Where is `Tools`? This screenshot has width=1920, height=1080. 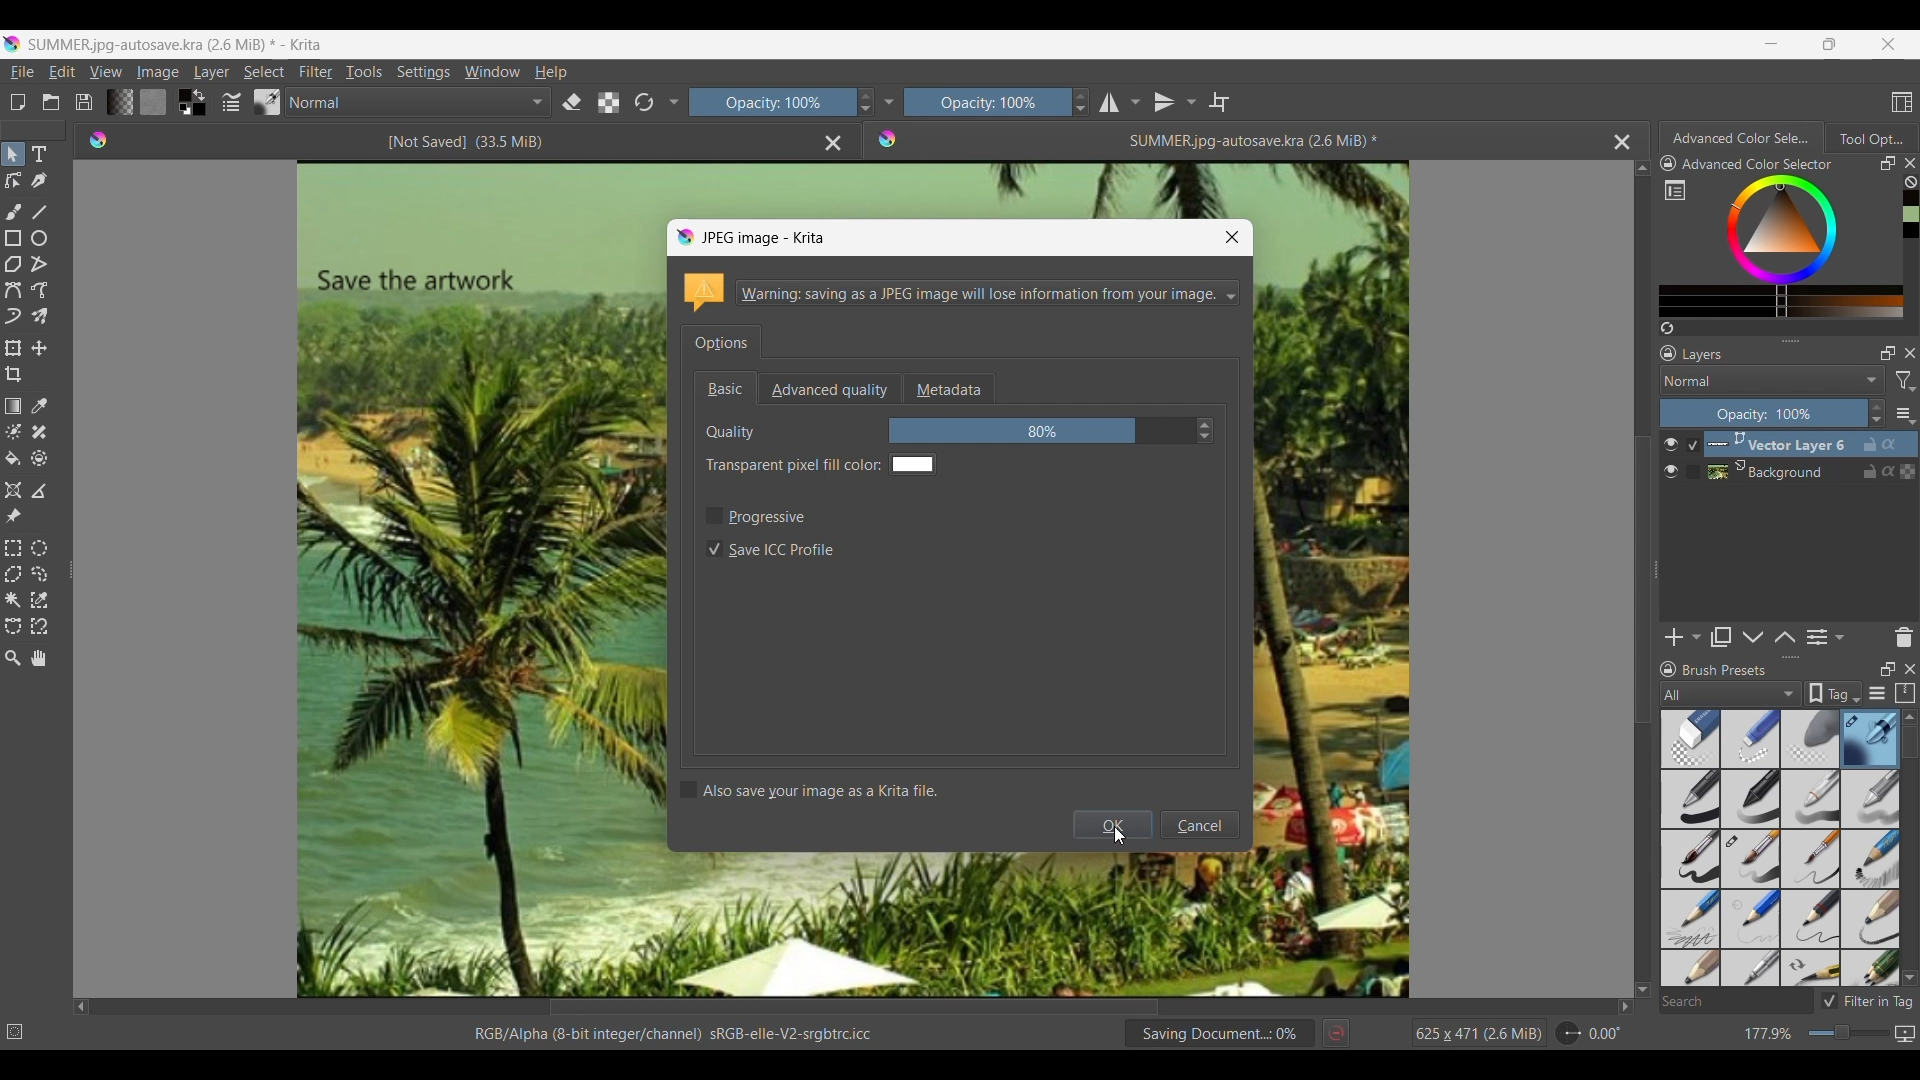 Tools is located at coordinates (364, 72).